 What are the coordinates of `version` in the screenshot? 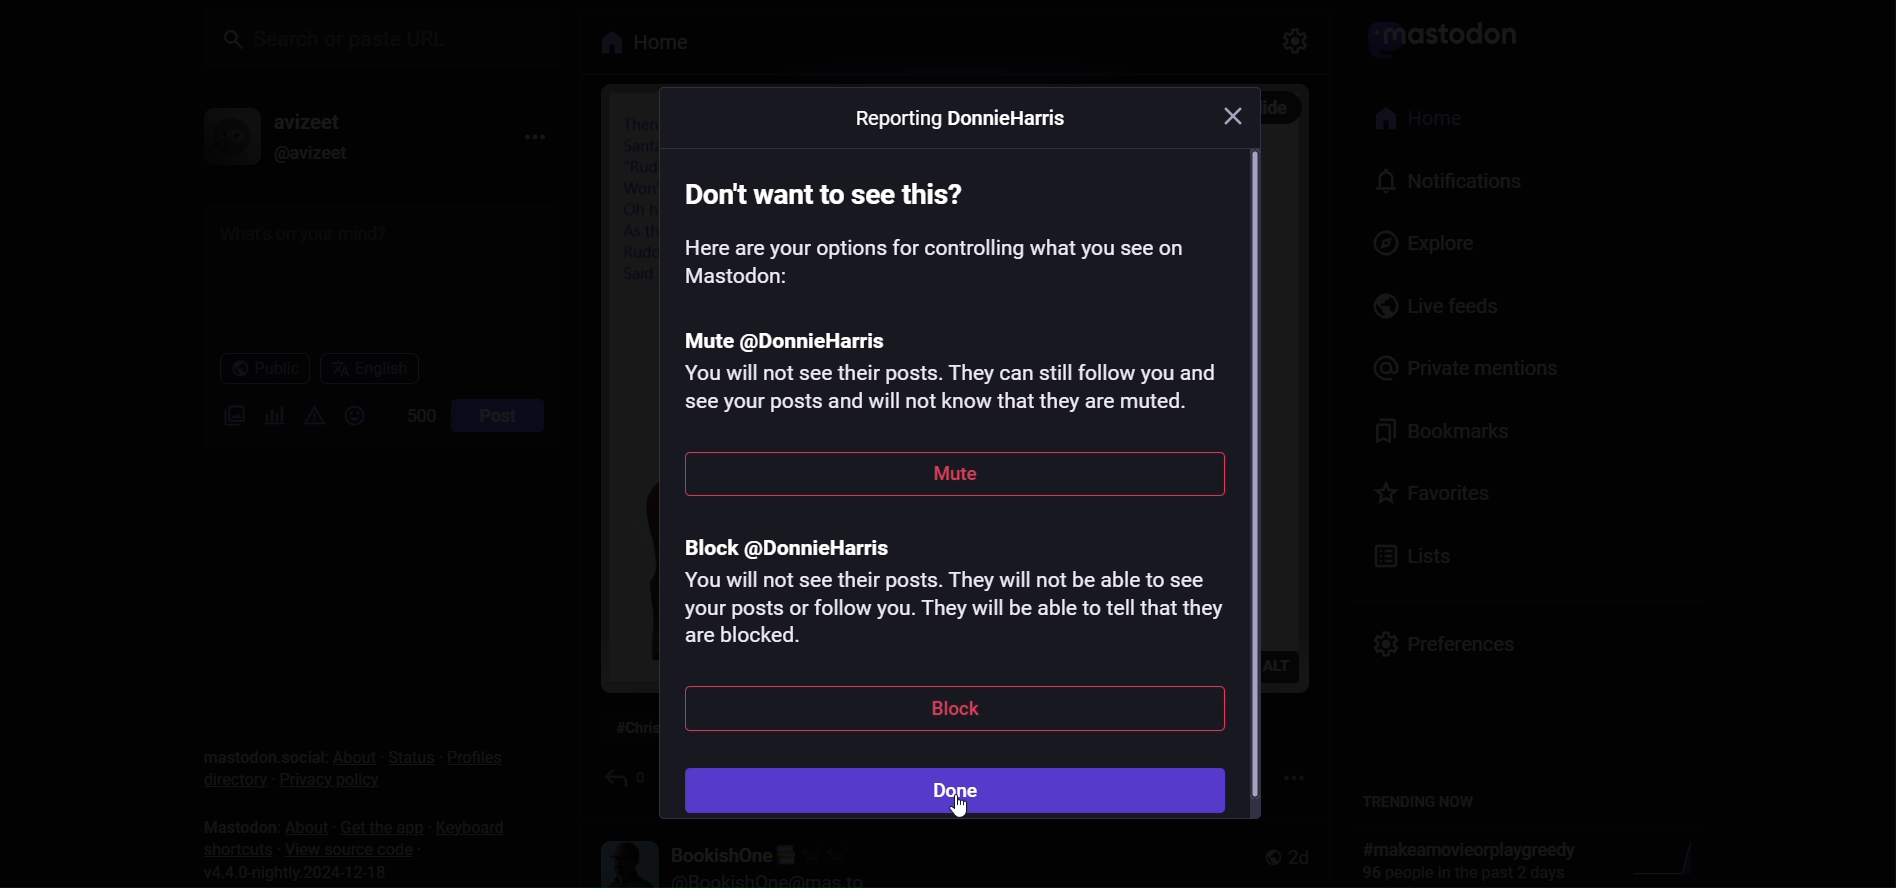 It's located at (306, 873).